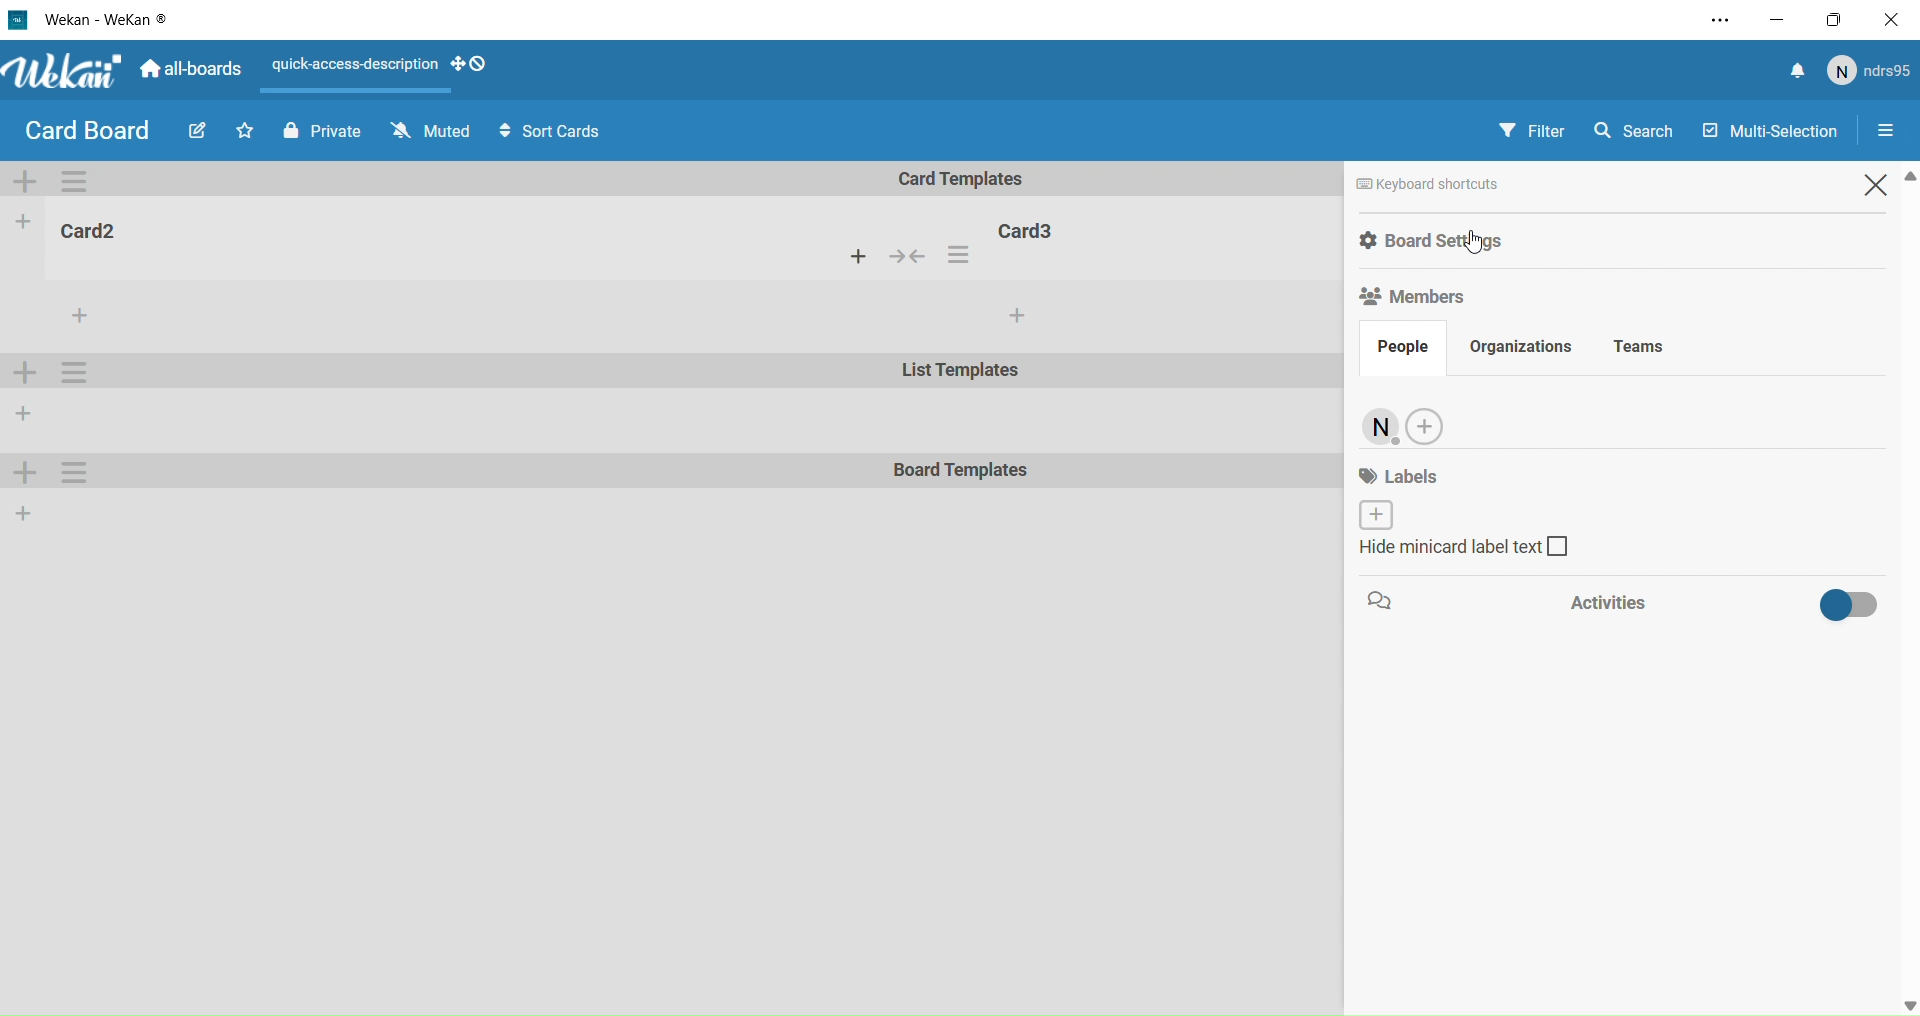 The image size is (1920, 1016). I want to click on Actions, so click(919, 258).